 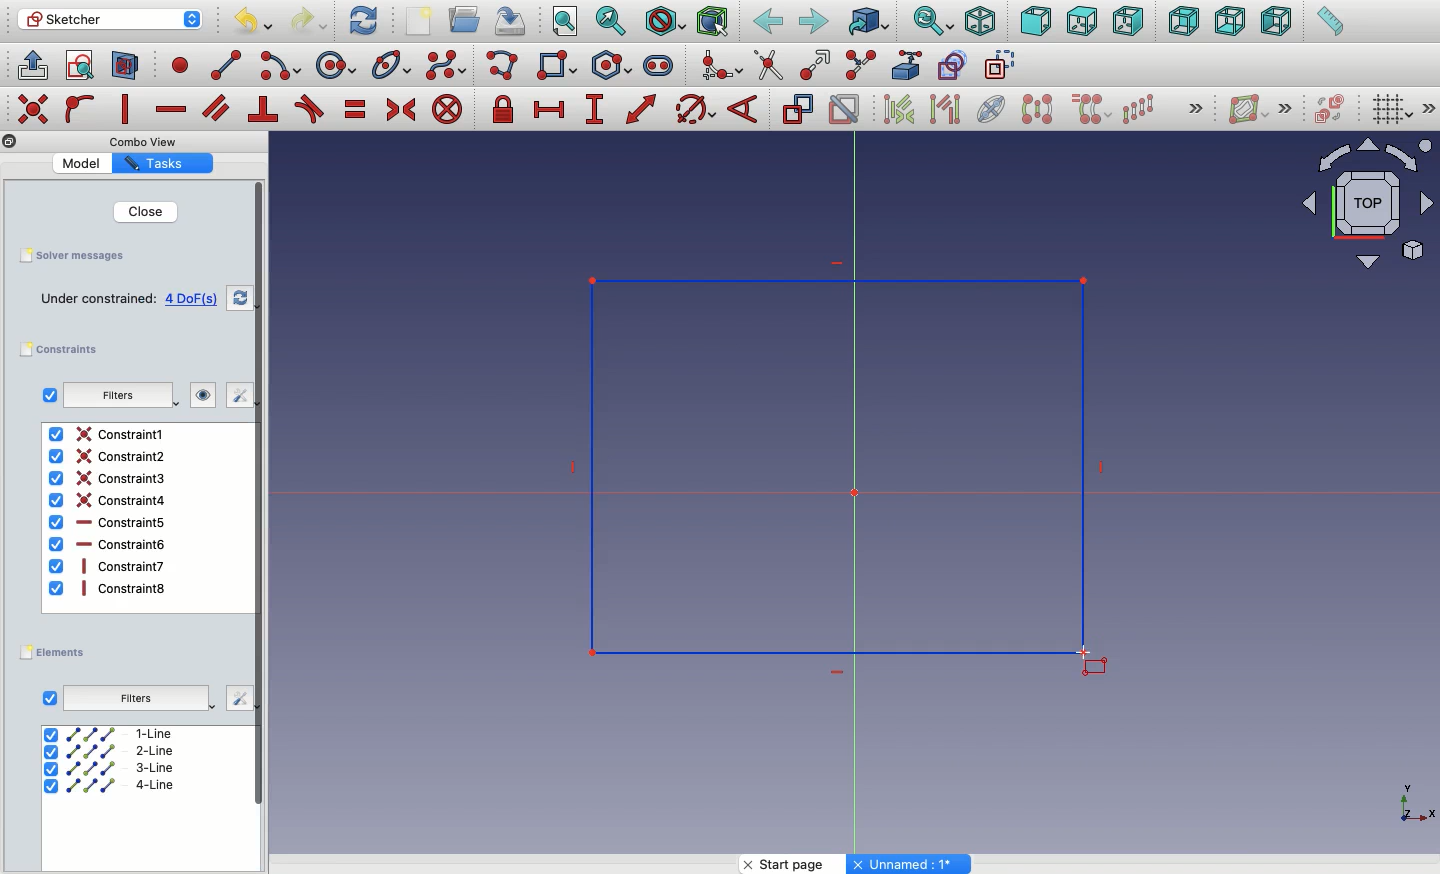 What do you see at coordinates (130, 110) in the screenshot?
I see `constrain vertically ` at bounding box center [130, 110].